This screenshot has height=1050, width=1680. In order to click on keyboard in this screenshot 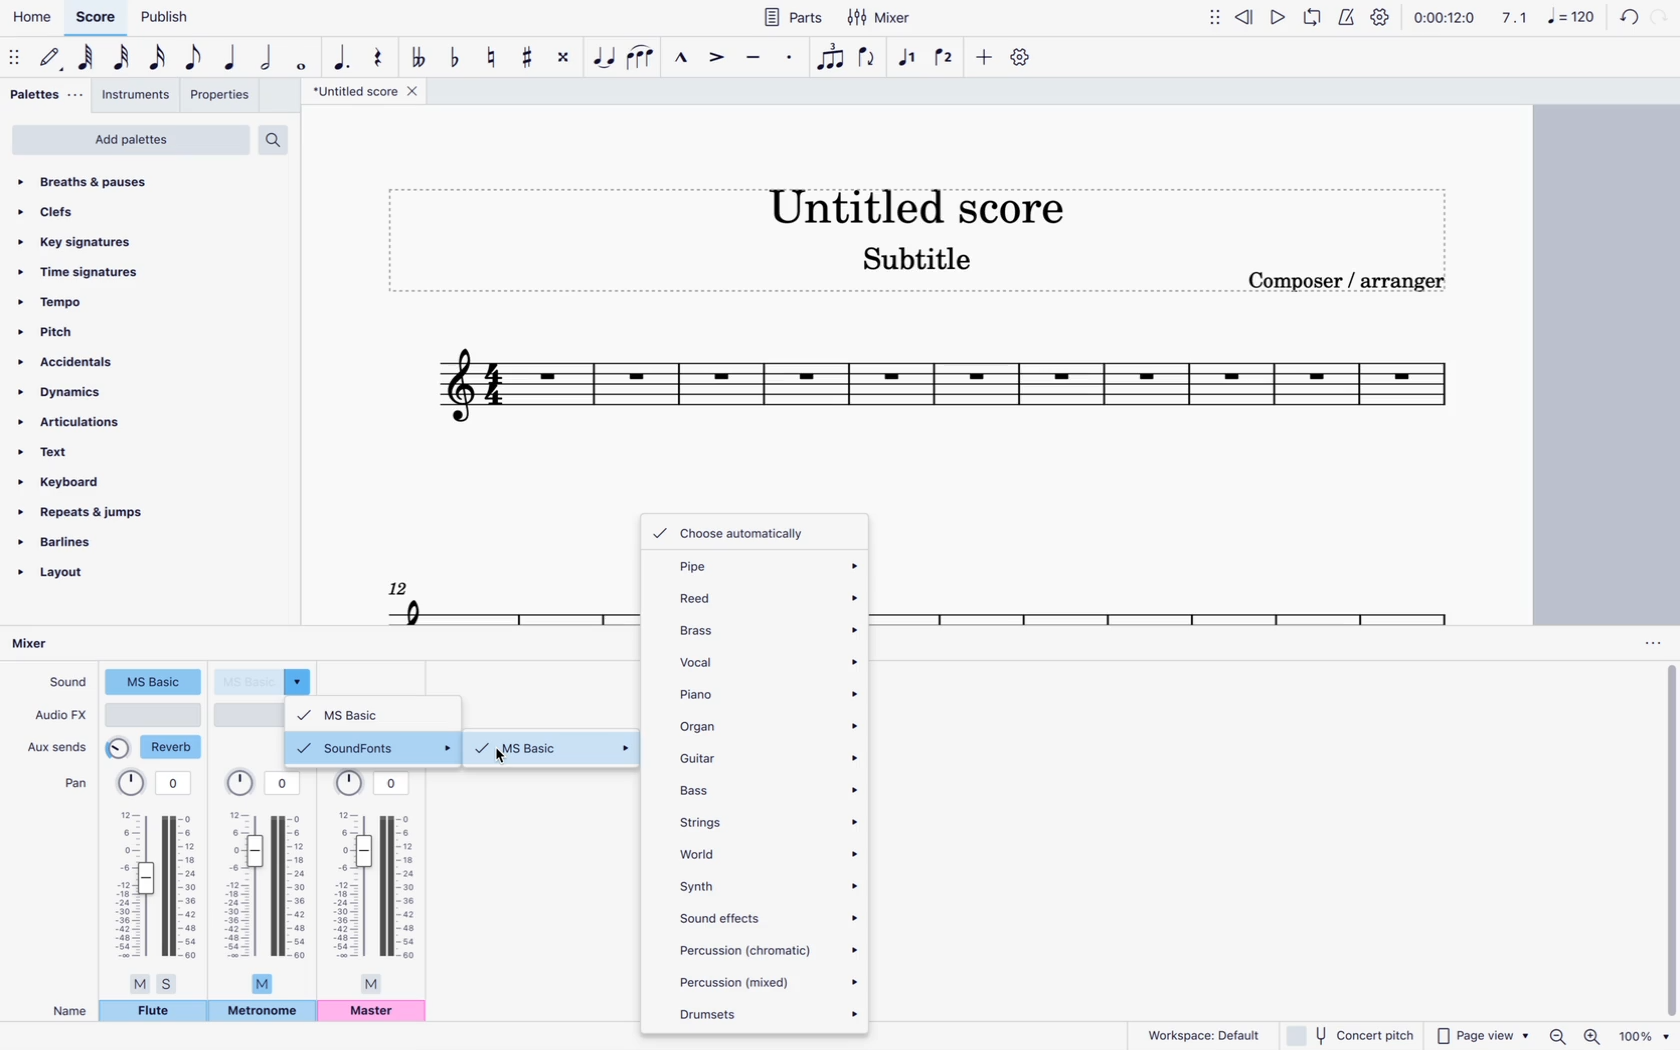, I will do `click(114, 482)`.